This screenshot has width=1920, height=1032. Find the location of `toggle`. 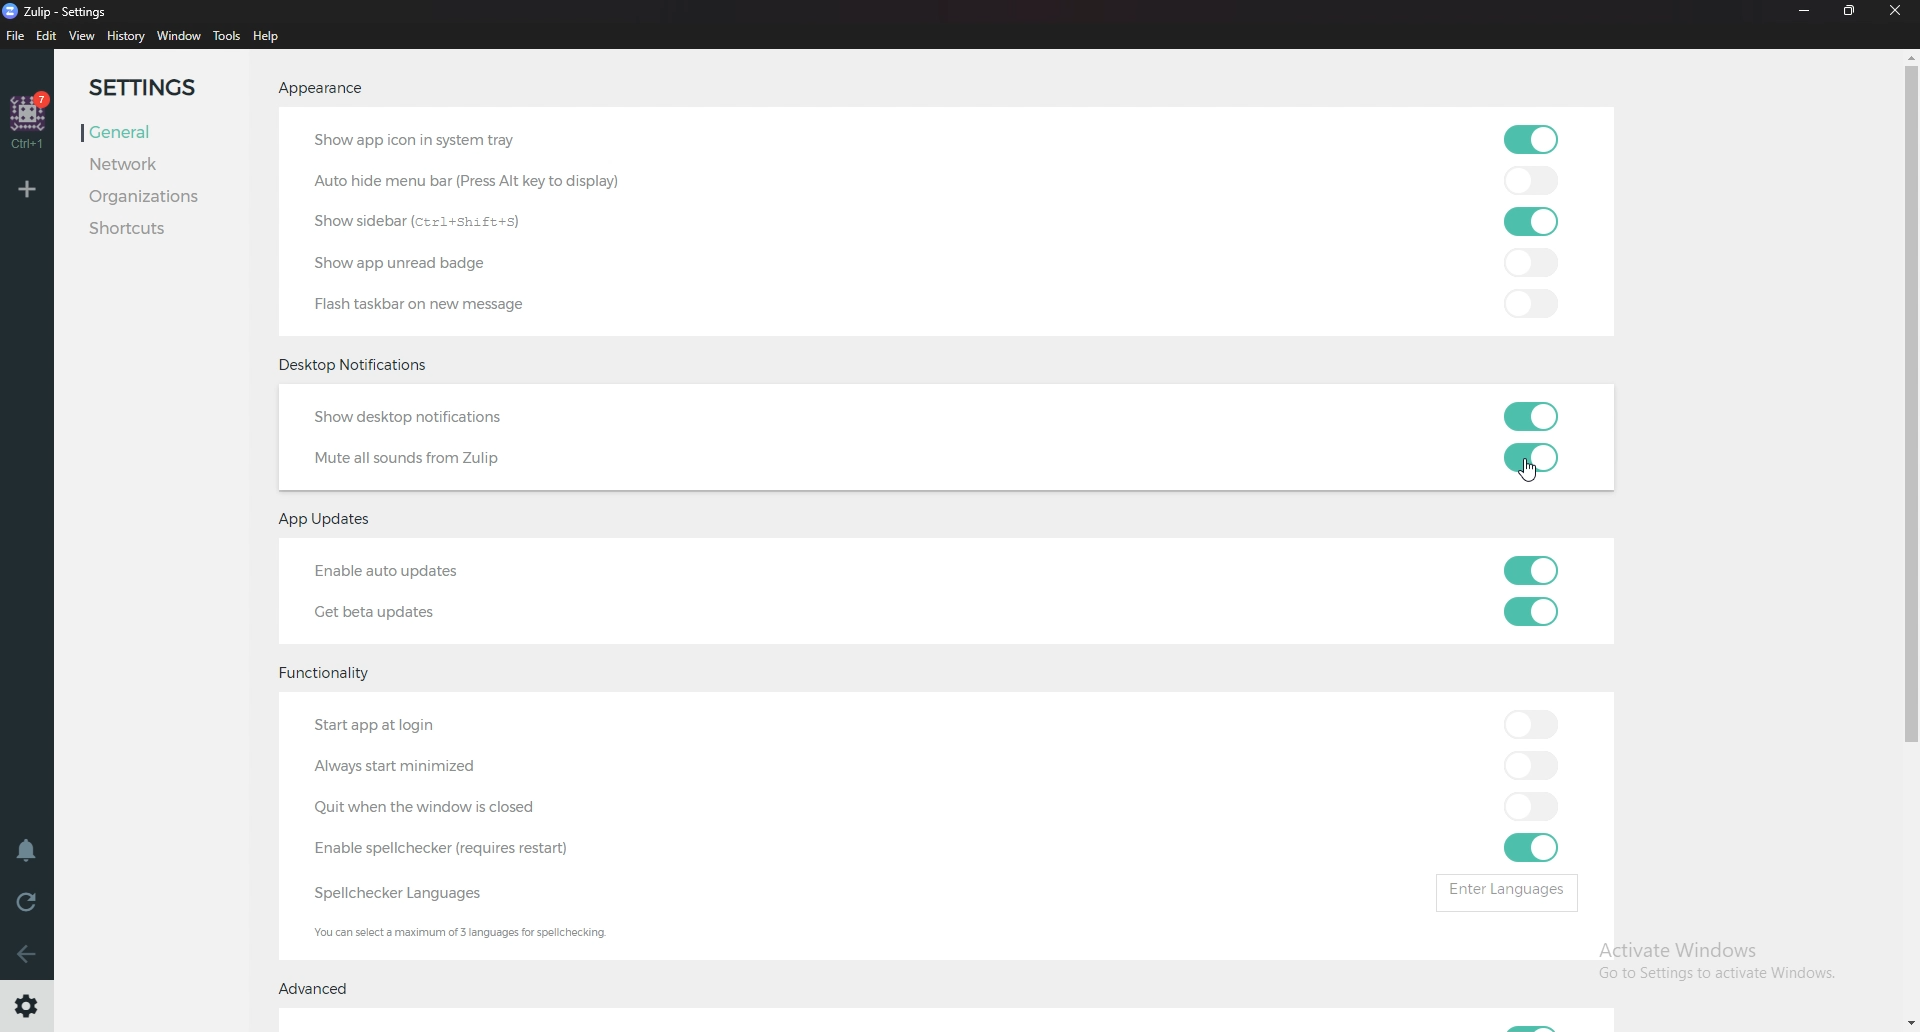

toggle is located at coordinates (1531, 847).